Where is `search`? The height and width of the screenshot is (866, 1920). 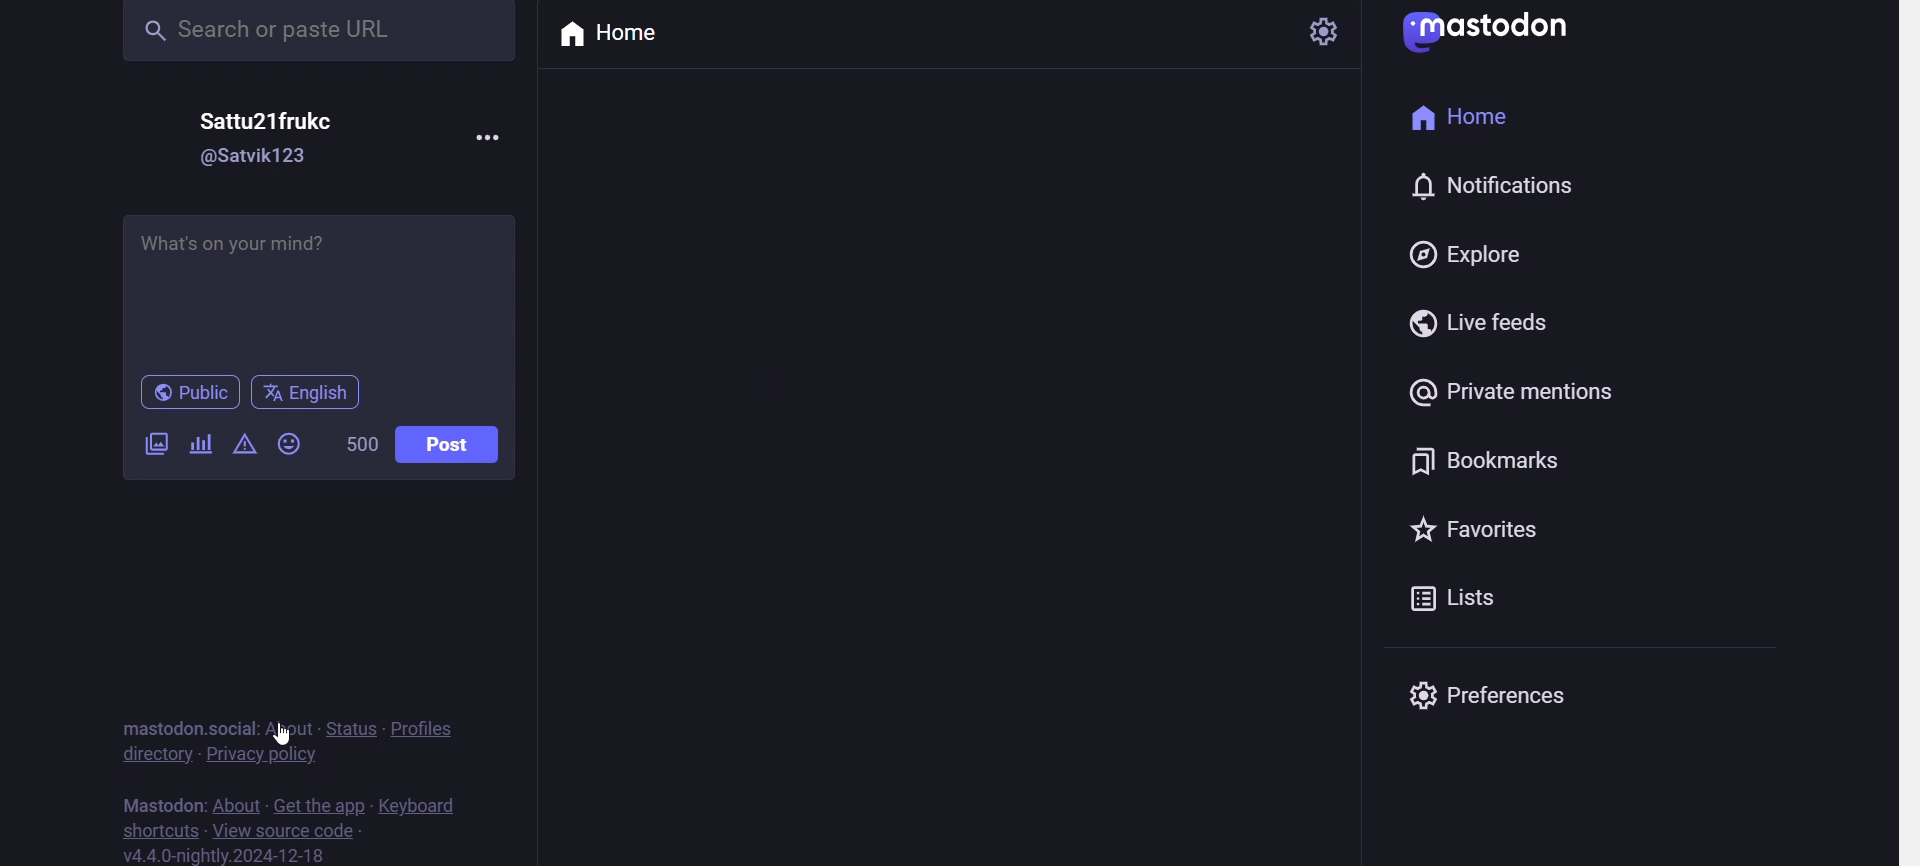
search is located at coordinates (323, 34).